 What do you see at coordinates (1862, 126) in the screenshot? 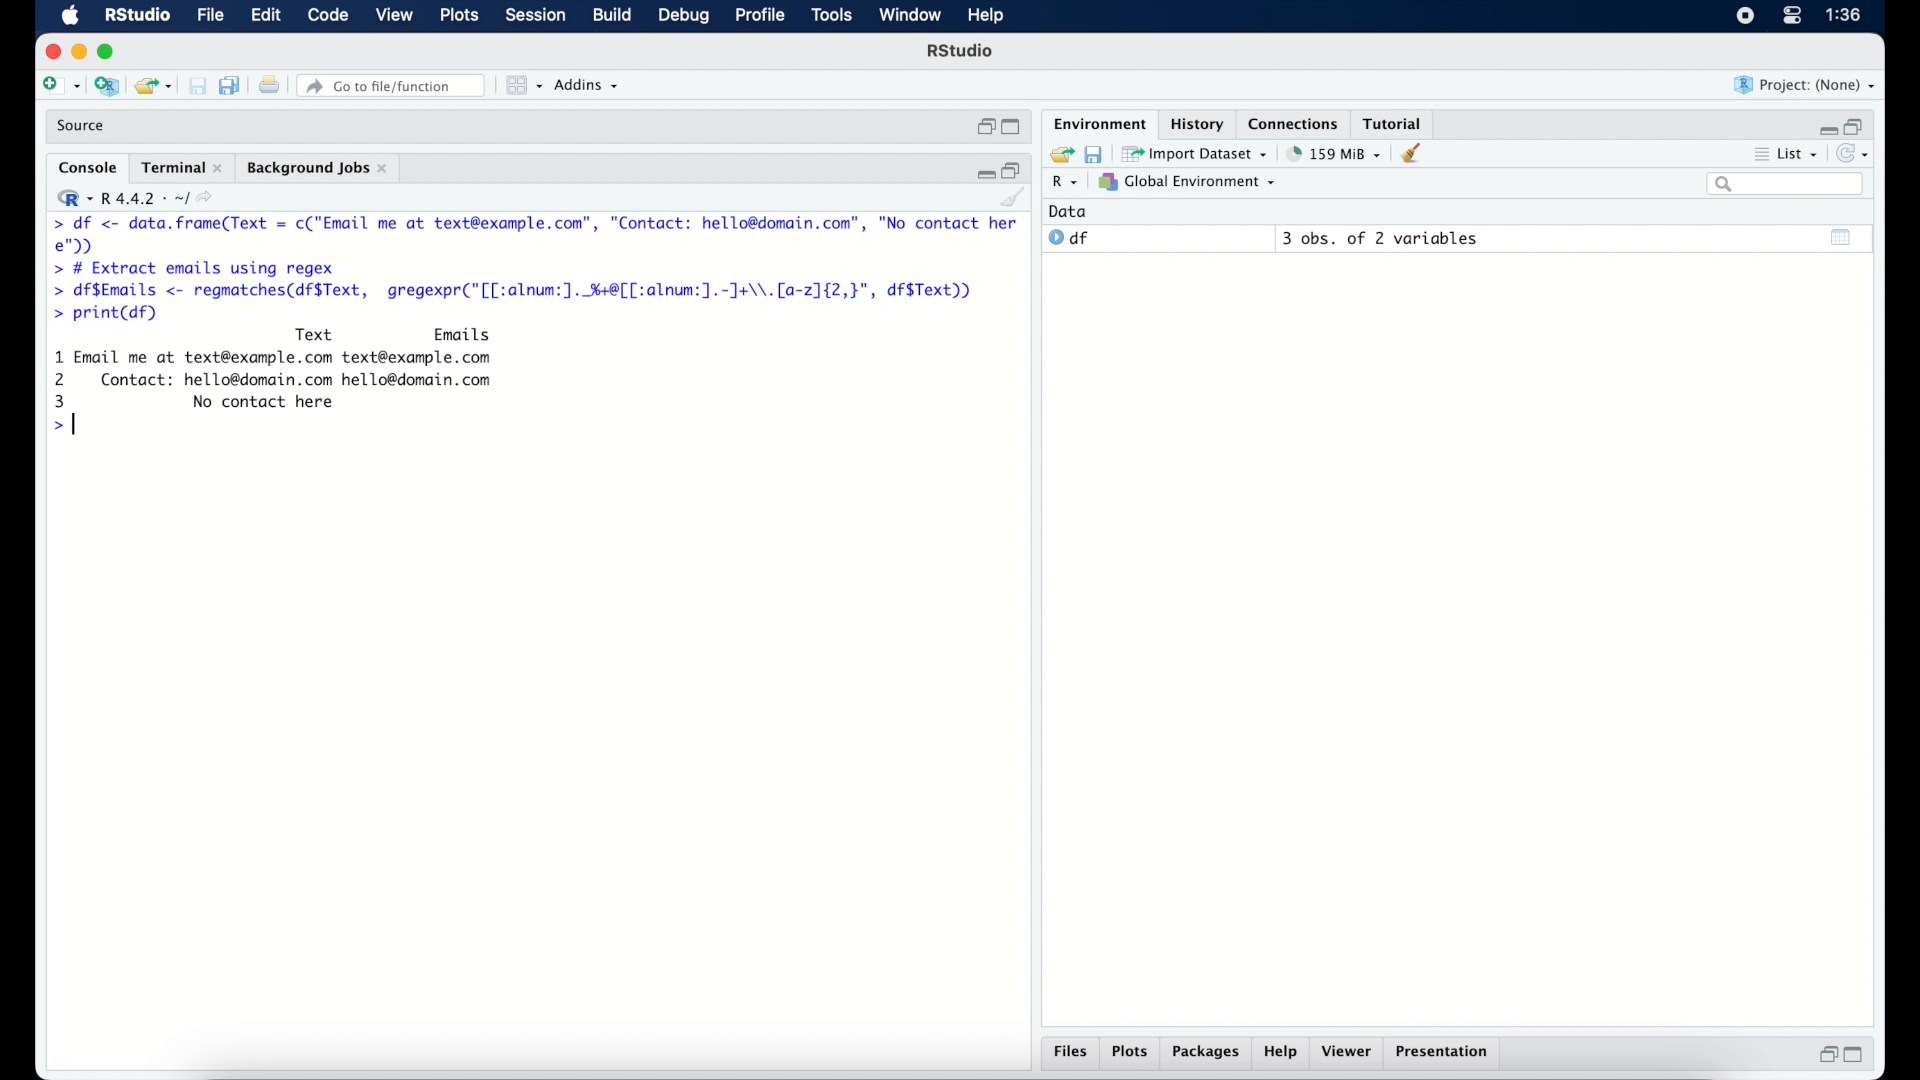
I see `restore down` at bounding box center [1862, 126].